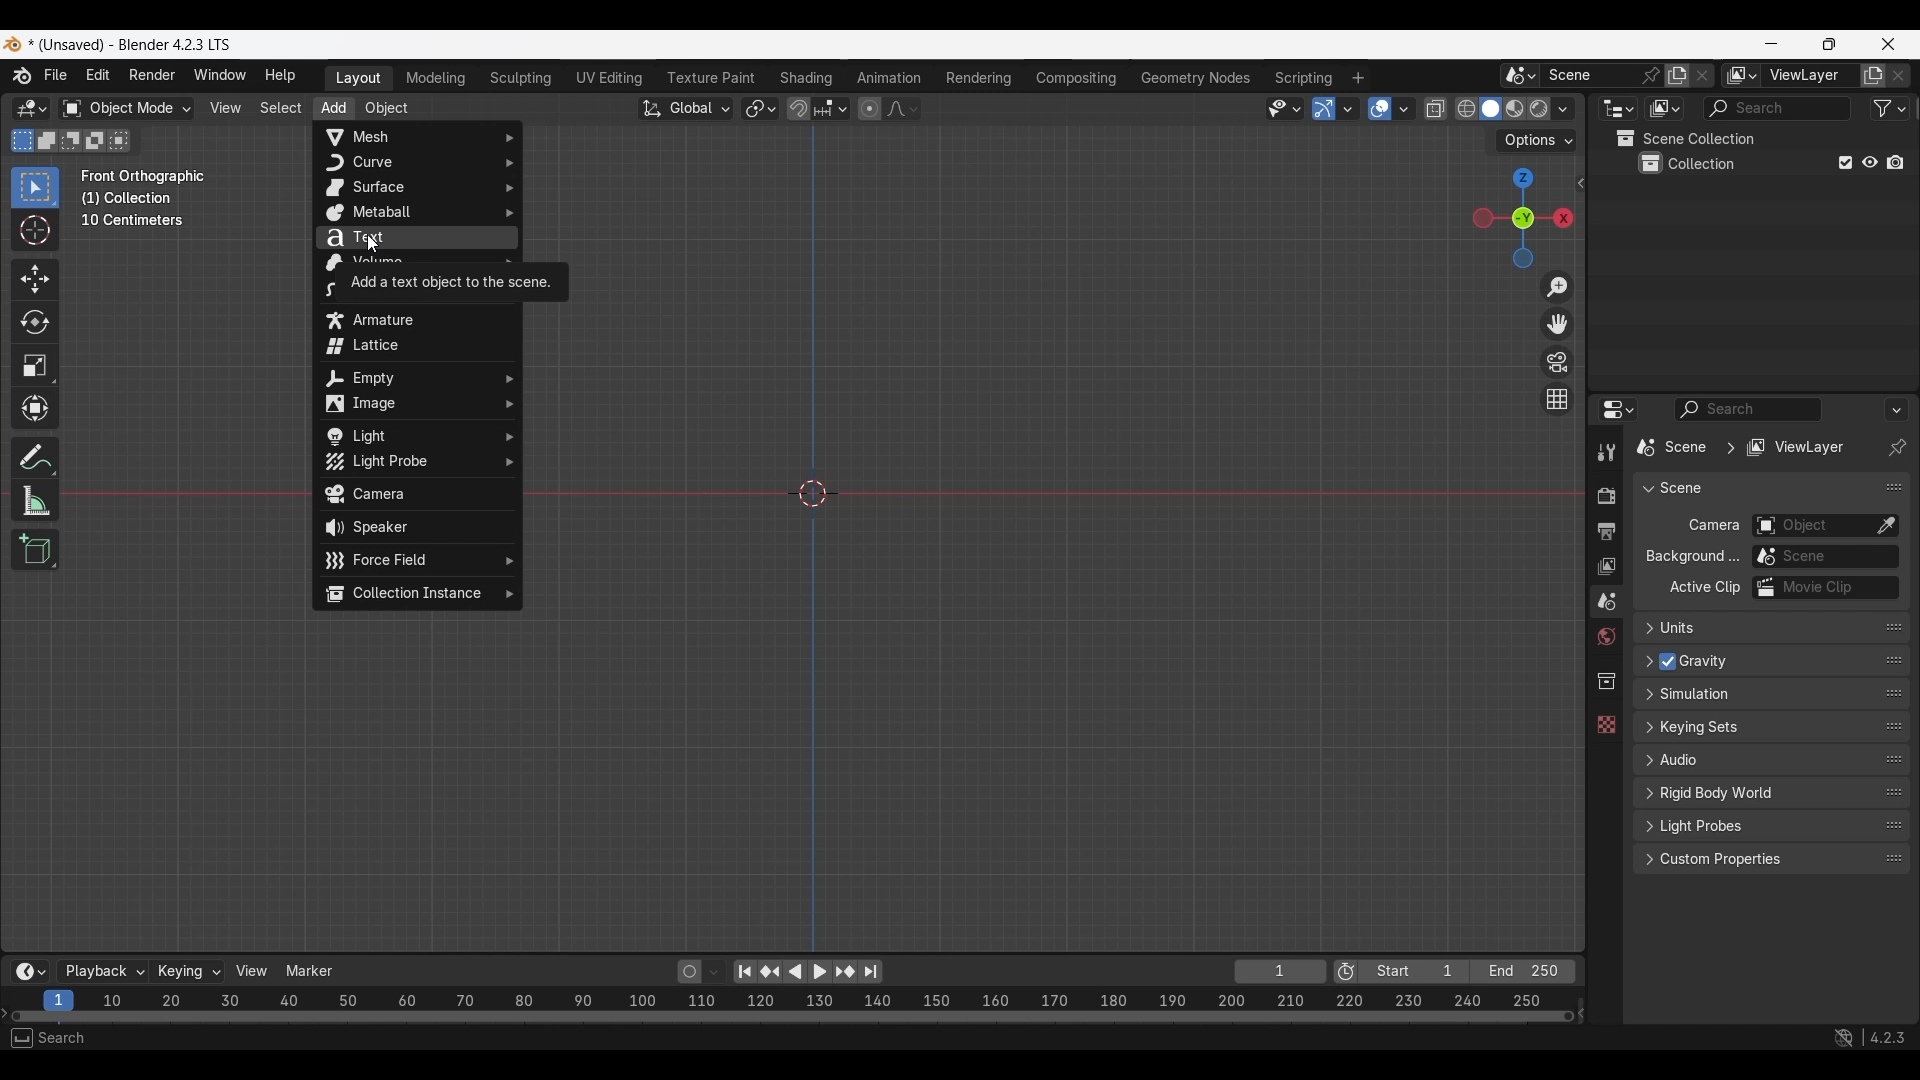 The image size is (1920, 1080). I want to click on Tool, so click(1606, 452).